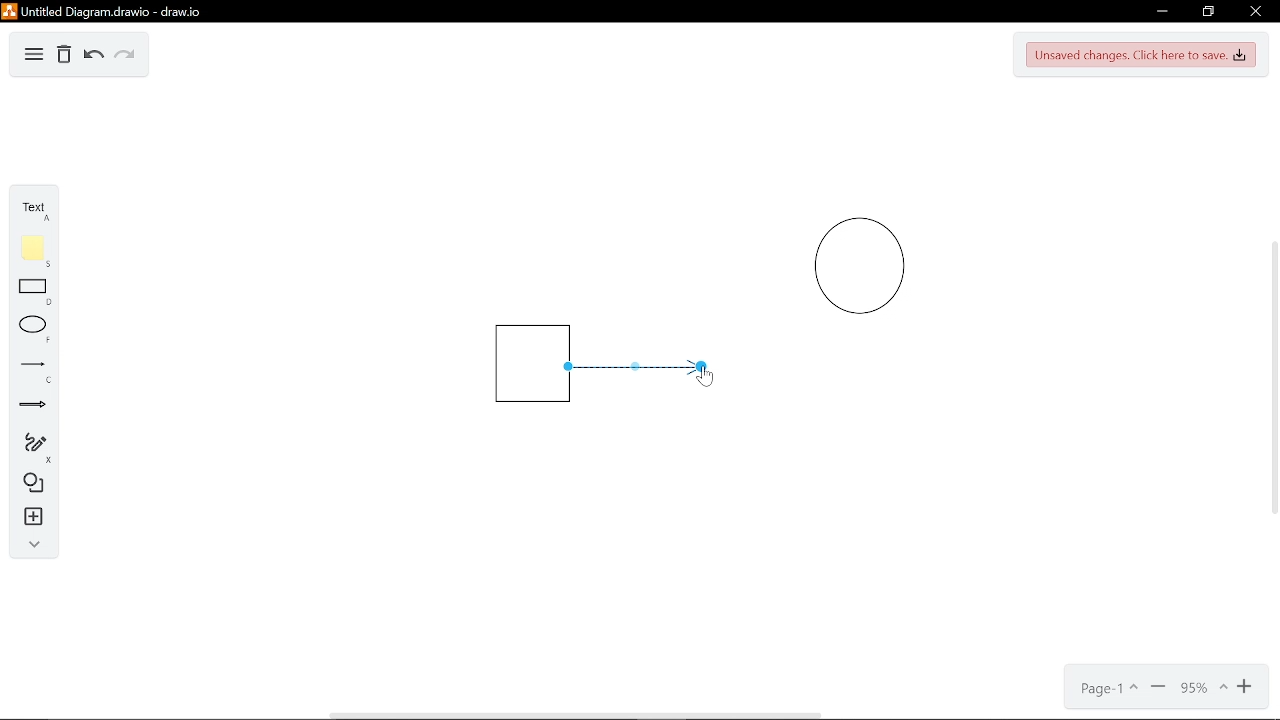 This screenshot has height=720, width=1280. Describe the element at coordinates (1141, 54) in the screenshot. I see `Save changes` at that location.